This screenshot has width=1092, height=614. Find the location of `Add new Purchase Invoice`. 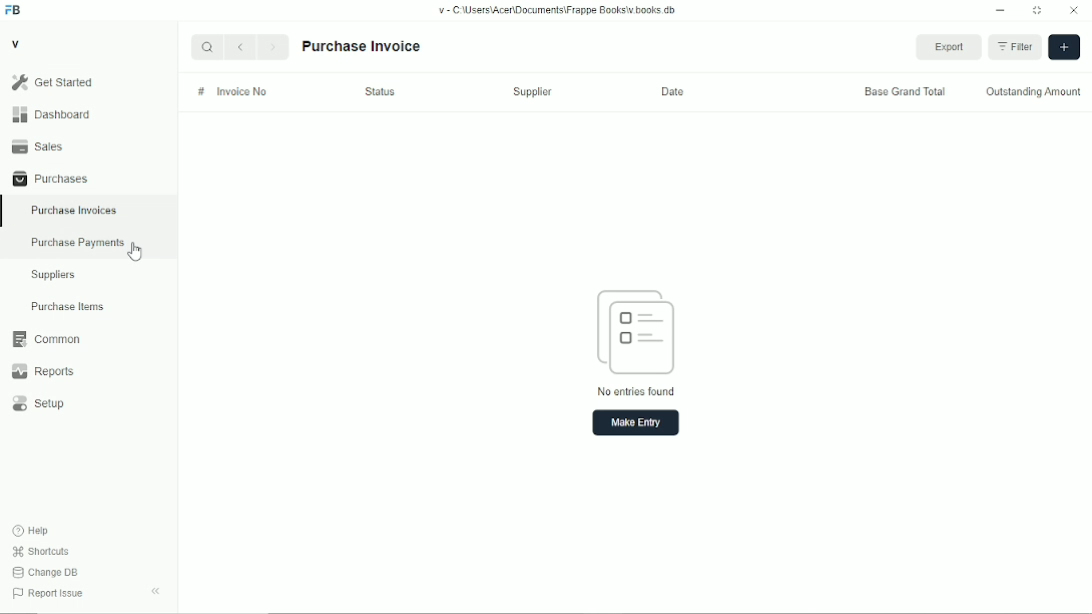

Add new Purchase Invoice is located at coordinates (1064, 47).